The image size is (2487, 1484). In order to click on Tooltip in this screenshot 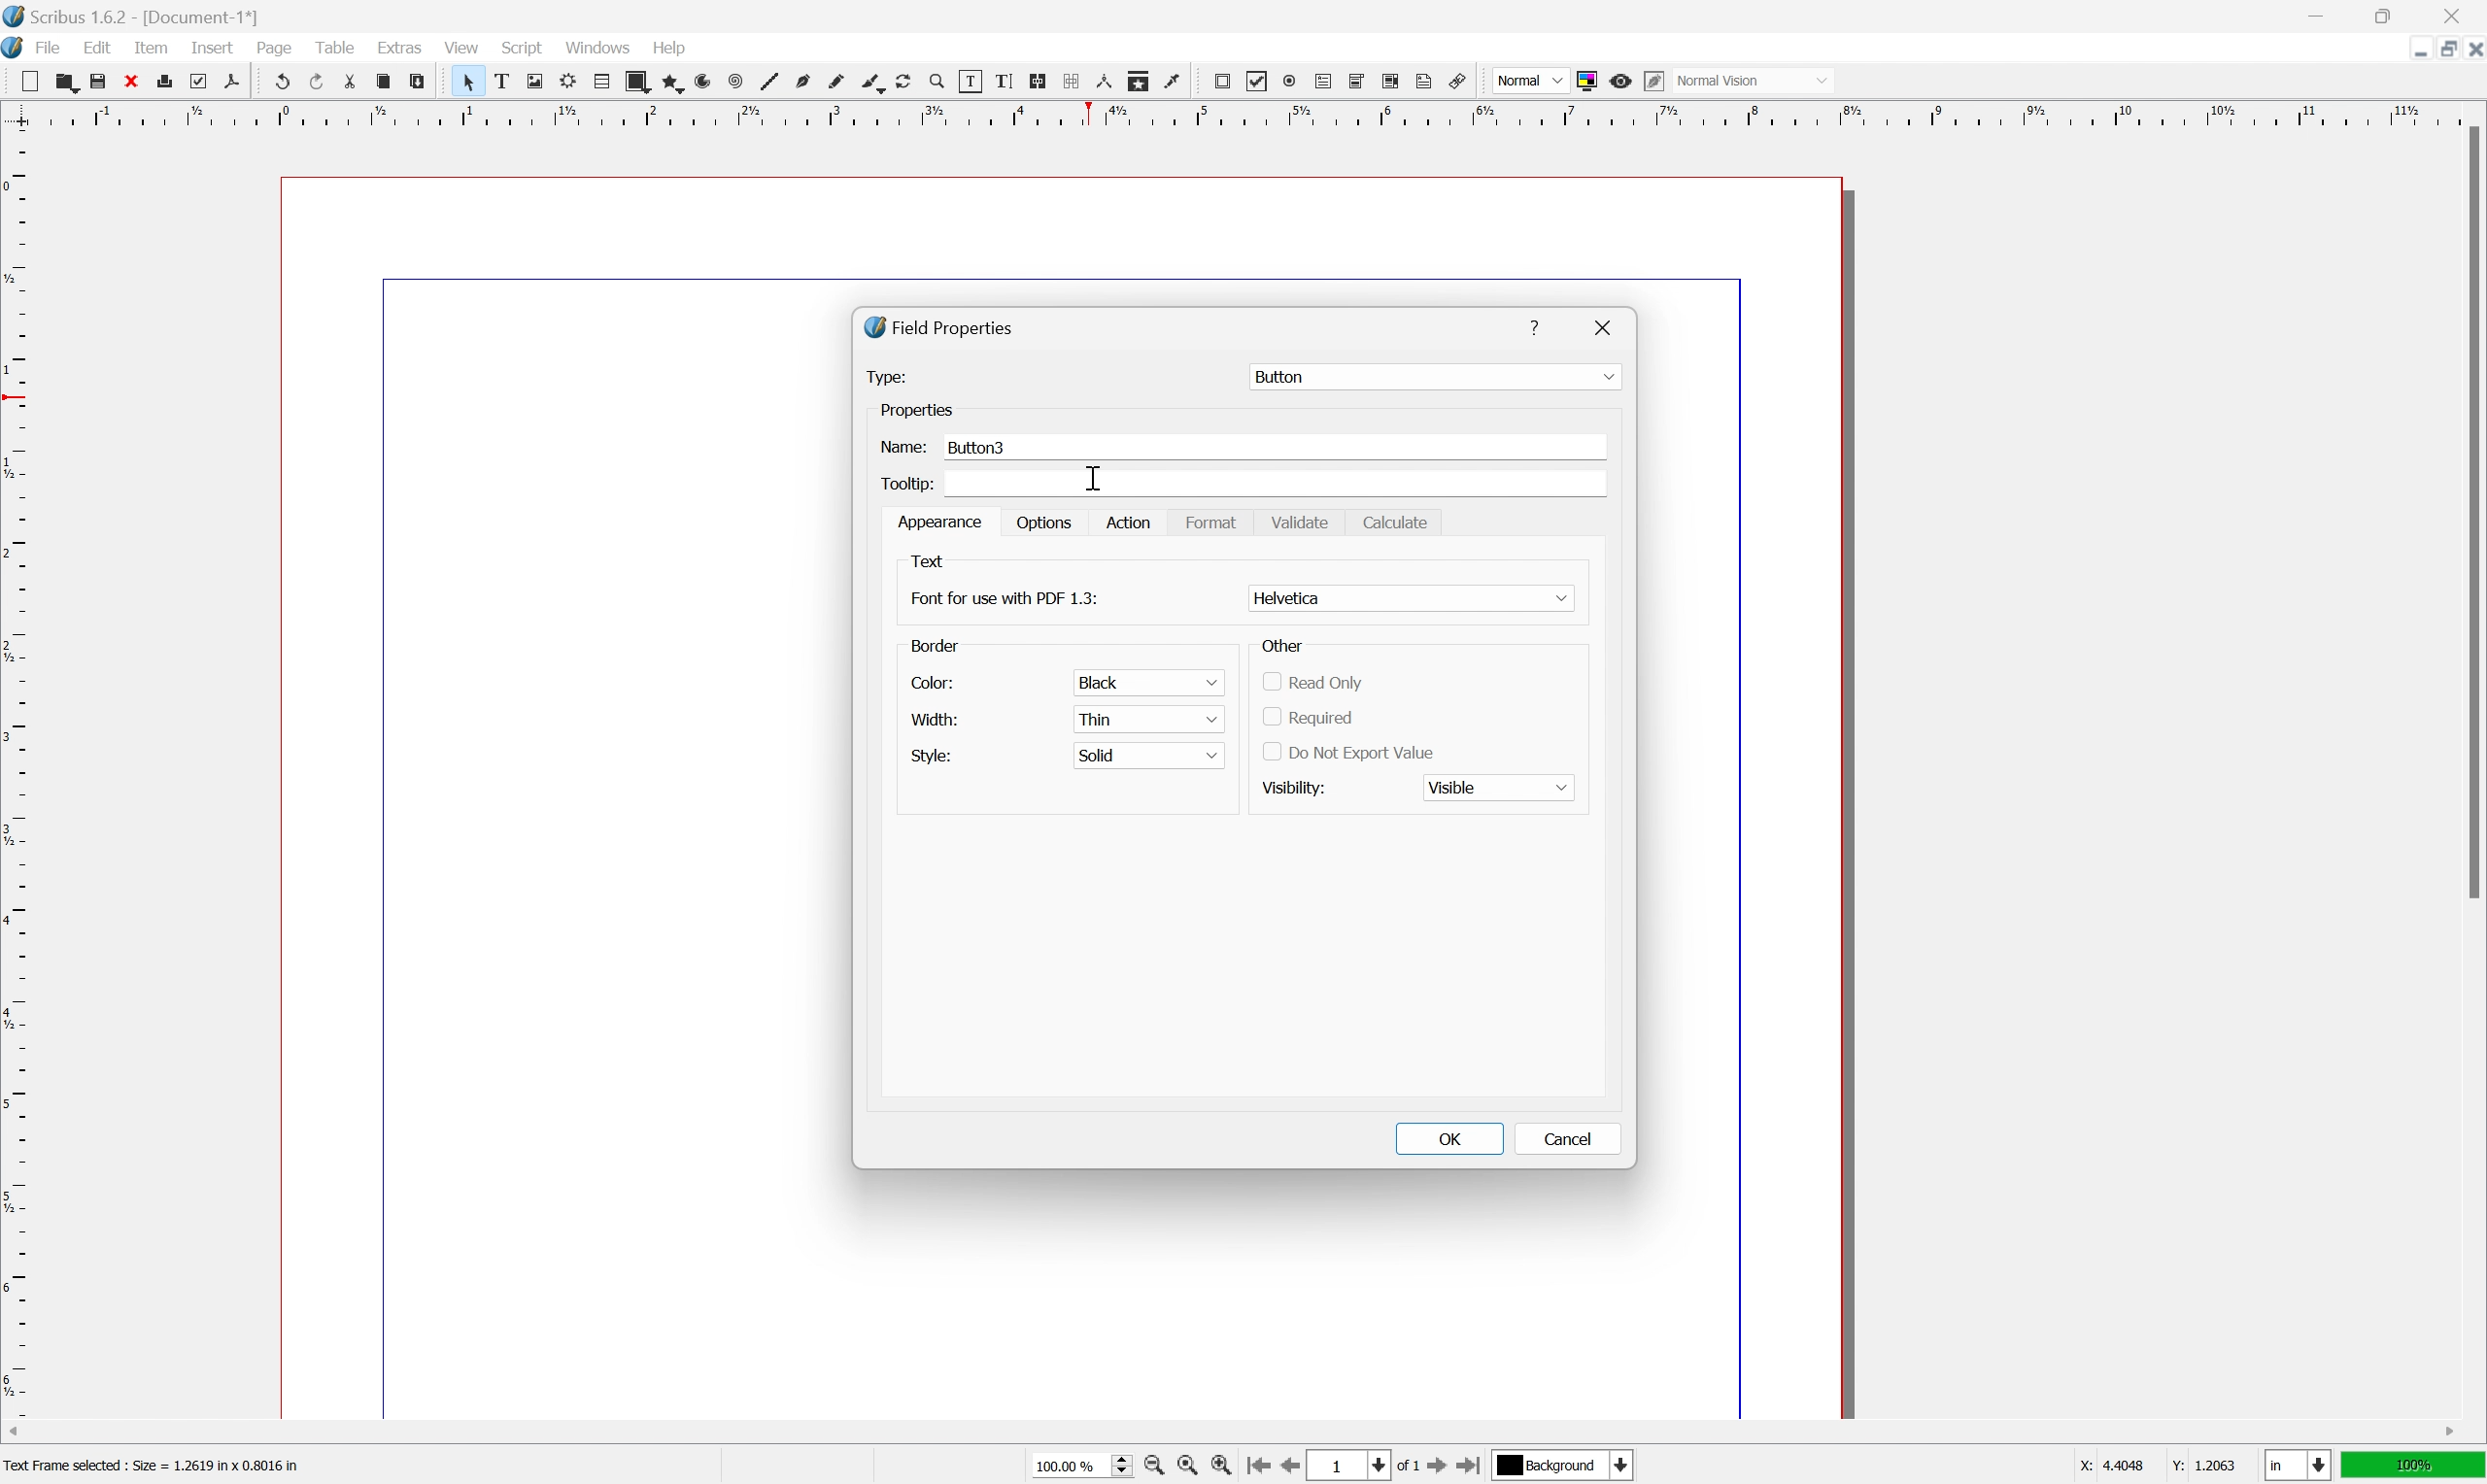, I will do `click(906, 481)`.